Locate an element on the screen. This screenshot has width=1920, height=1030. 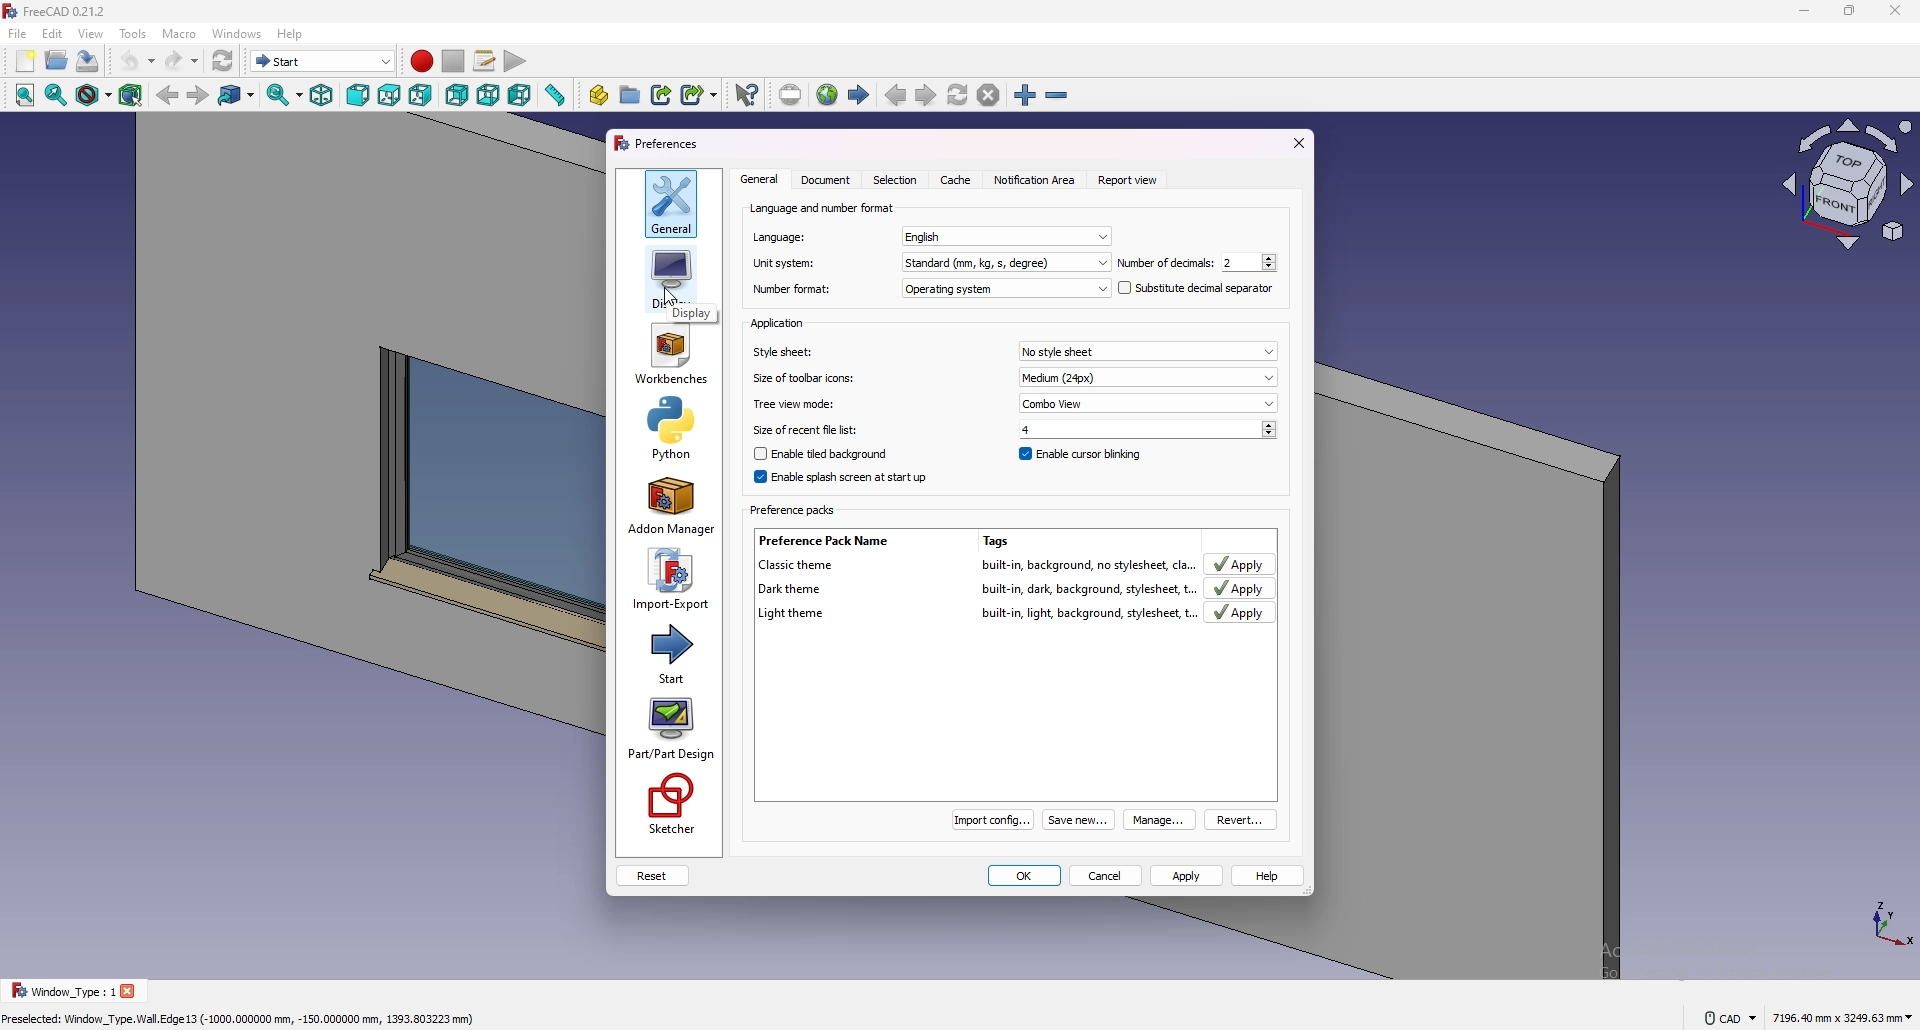
left is located at coordinates (521, 95).